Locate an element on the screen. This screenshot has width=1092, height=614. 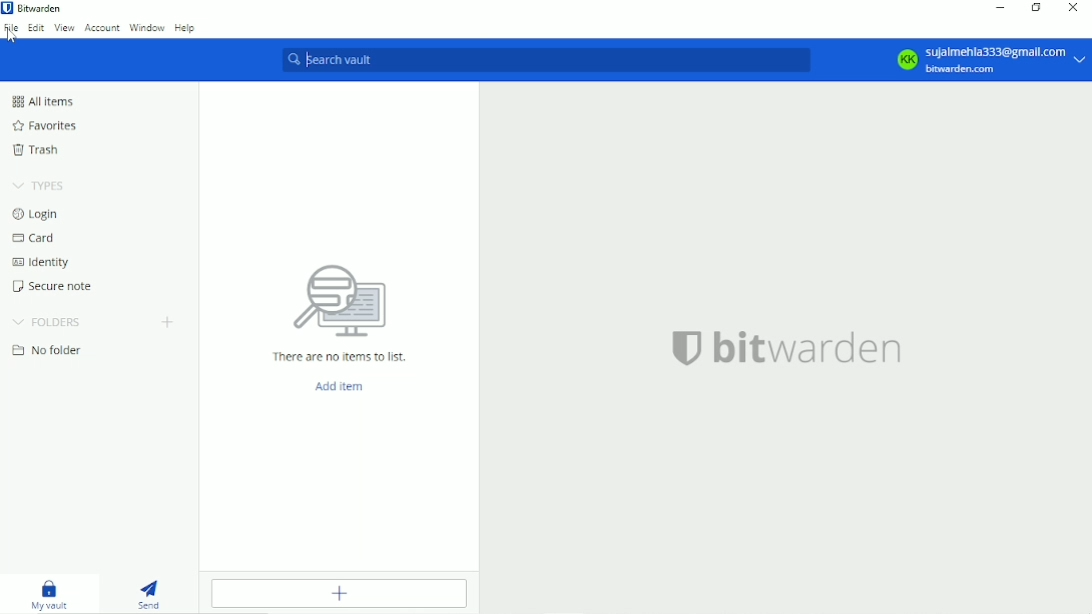
Identity is located at coordinates (46, 263).